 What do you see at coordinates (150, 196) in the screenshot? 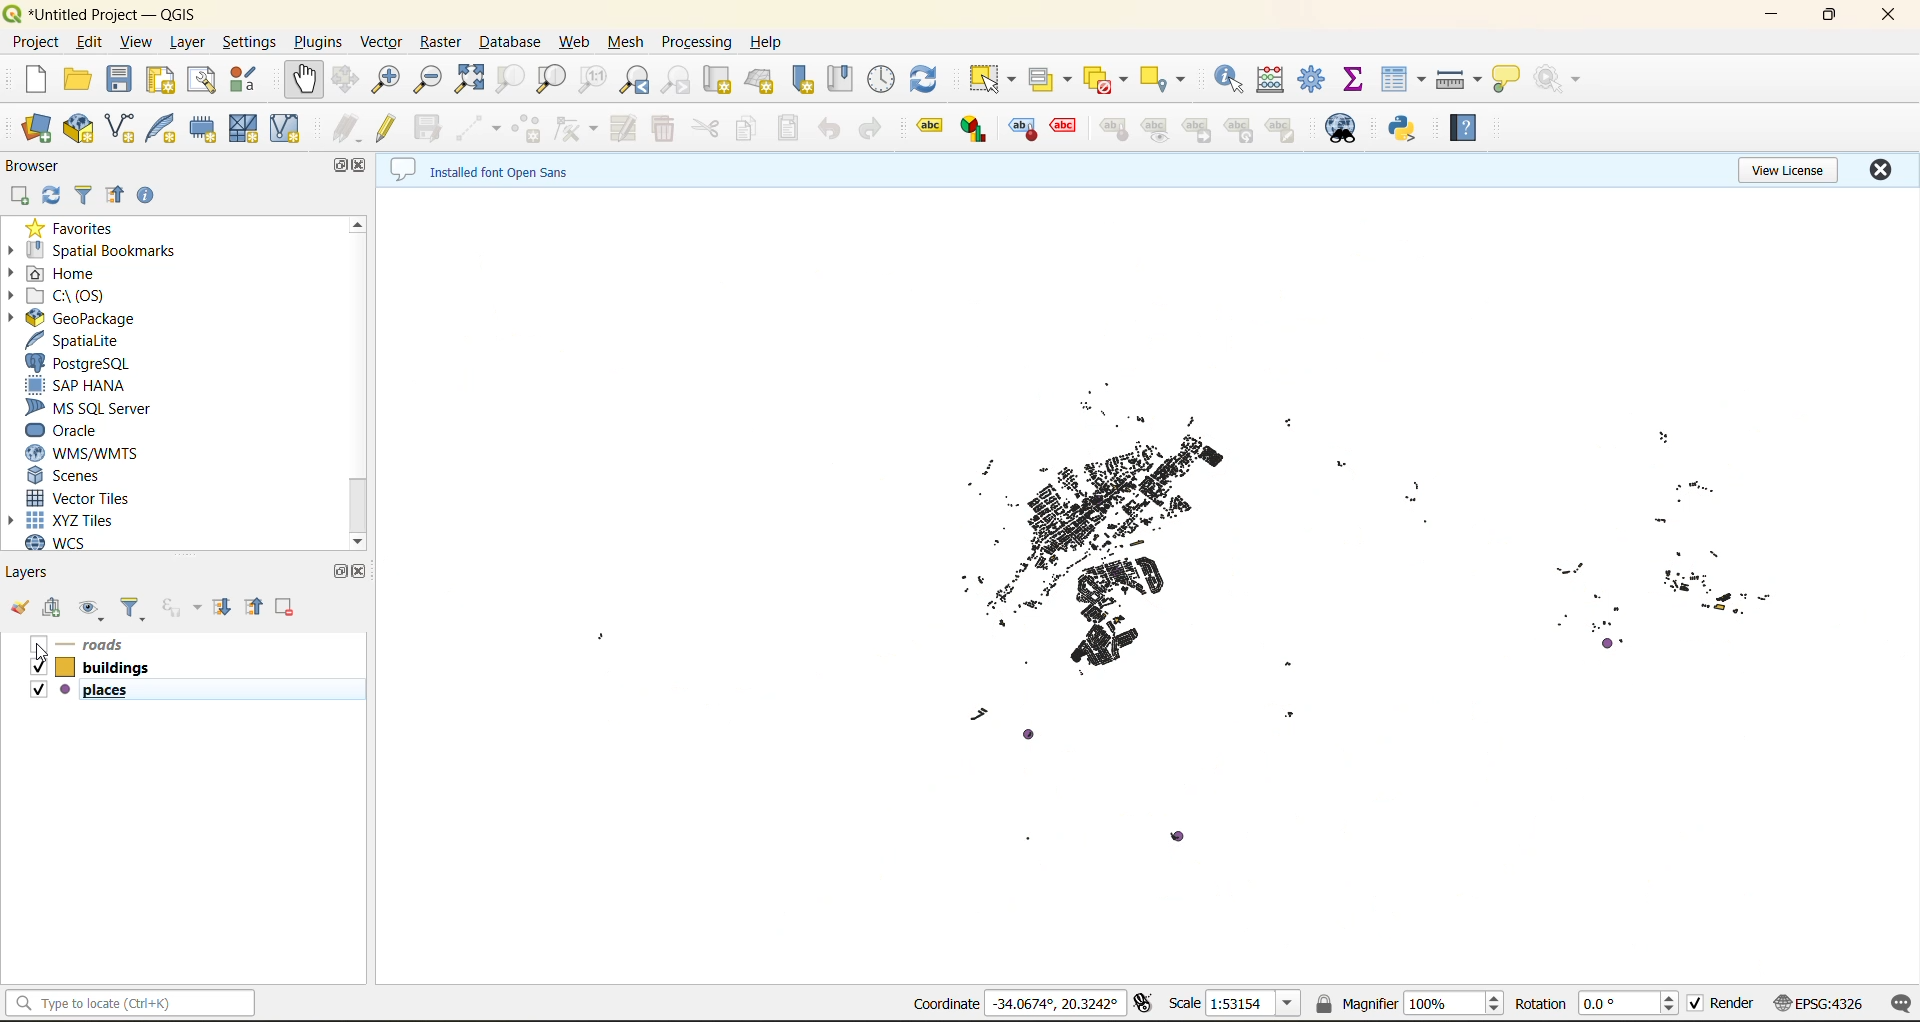
I see `enable properties` at bounding box center [150, 196].